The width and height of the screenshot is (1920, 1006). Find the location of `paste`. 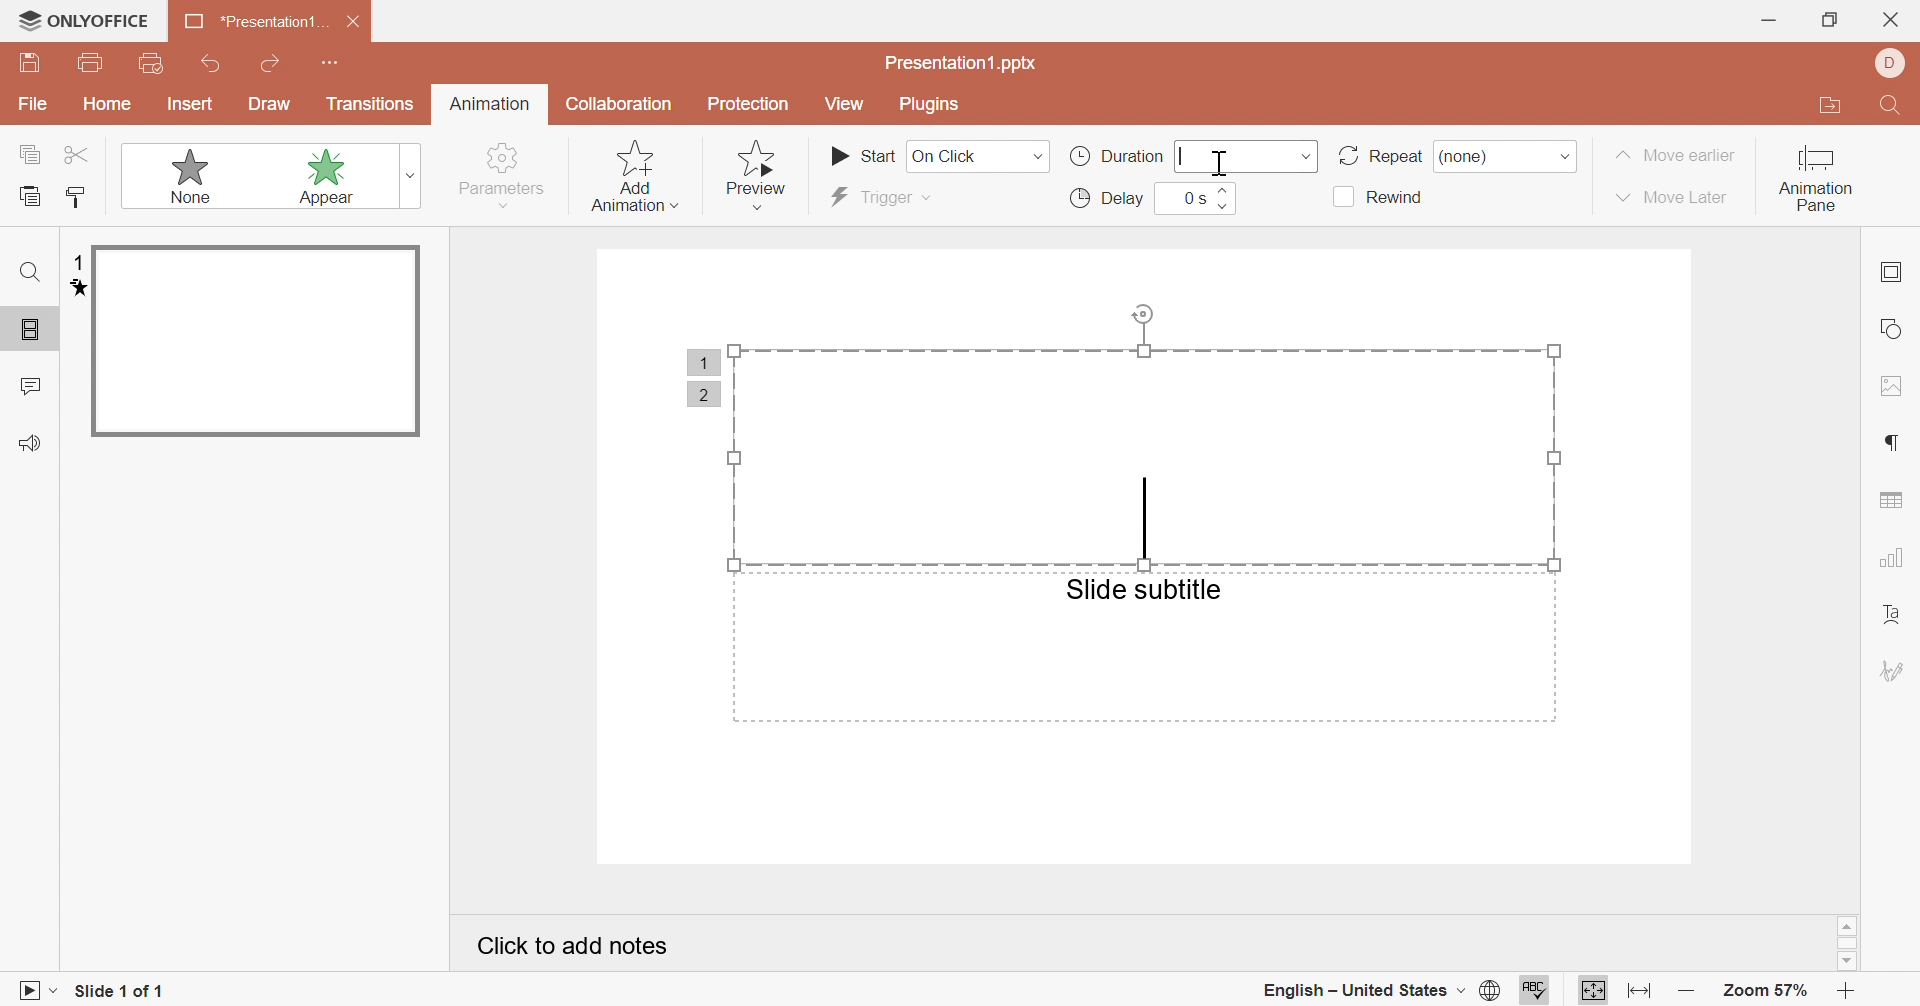

paste is located at coordinates (30, 194).